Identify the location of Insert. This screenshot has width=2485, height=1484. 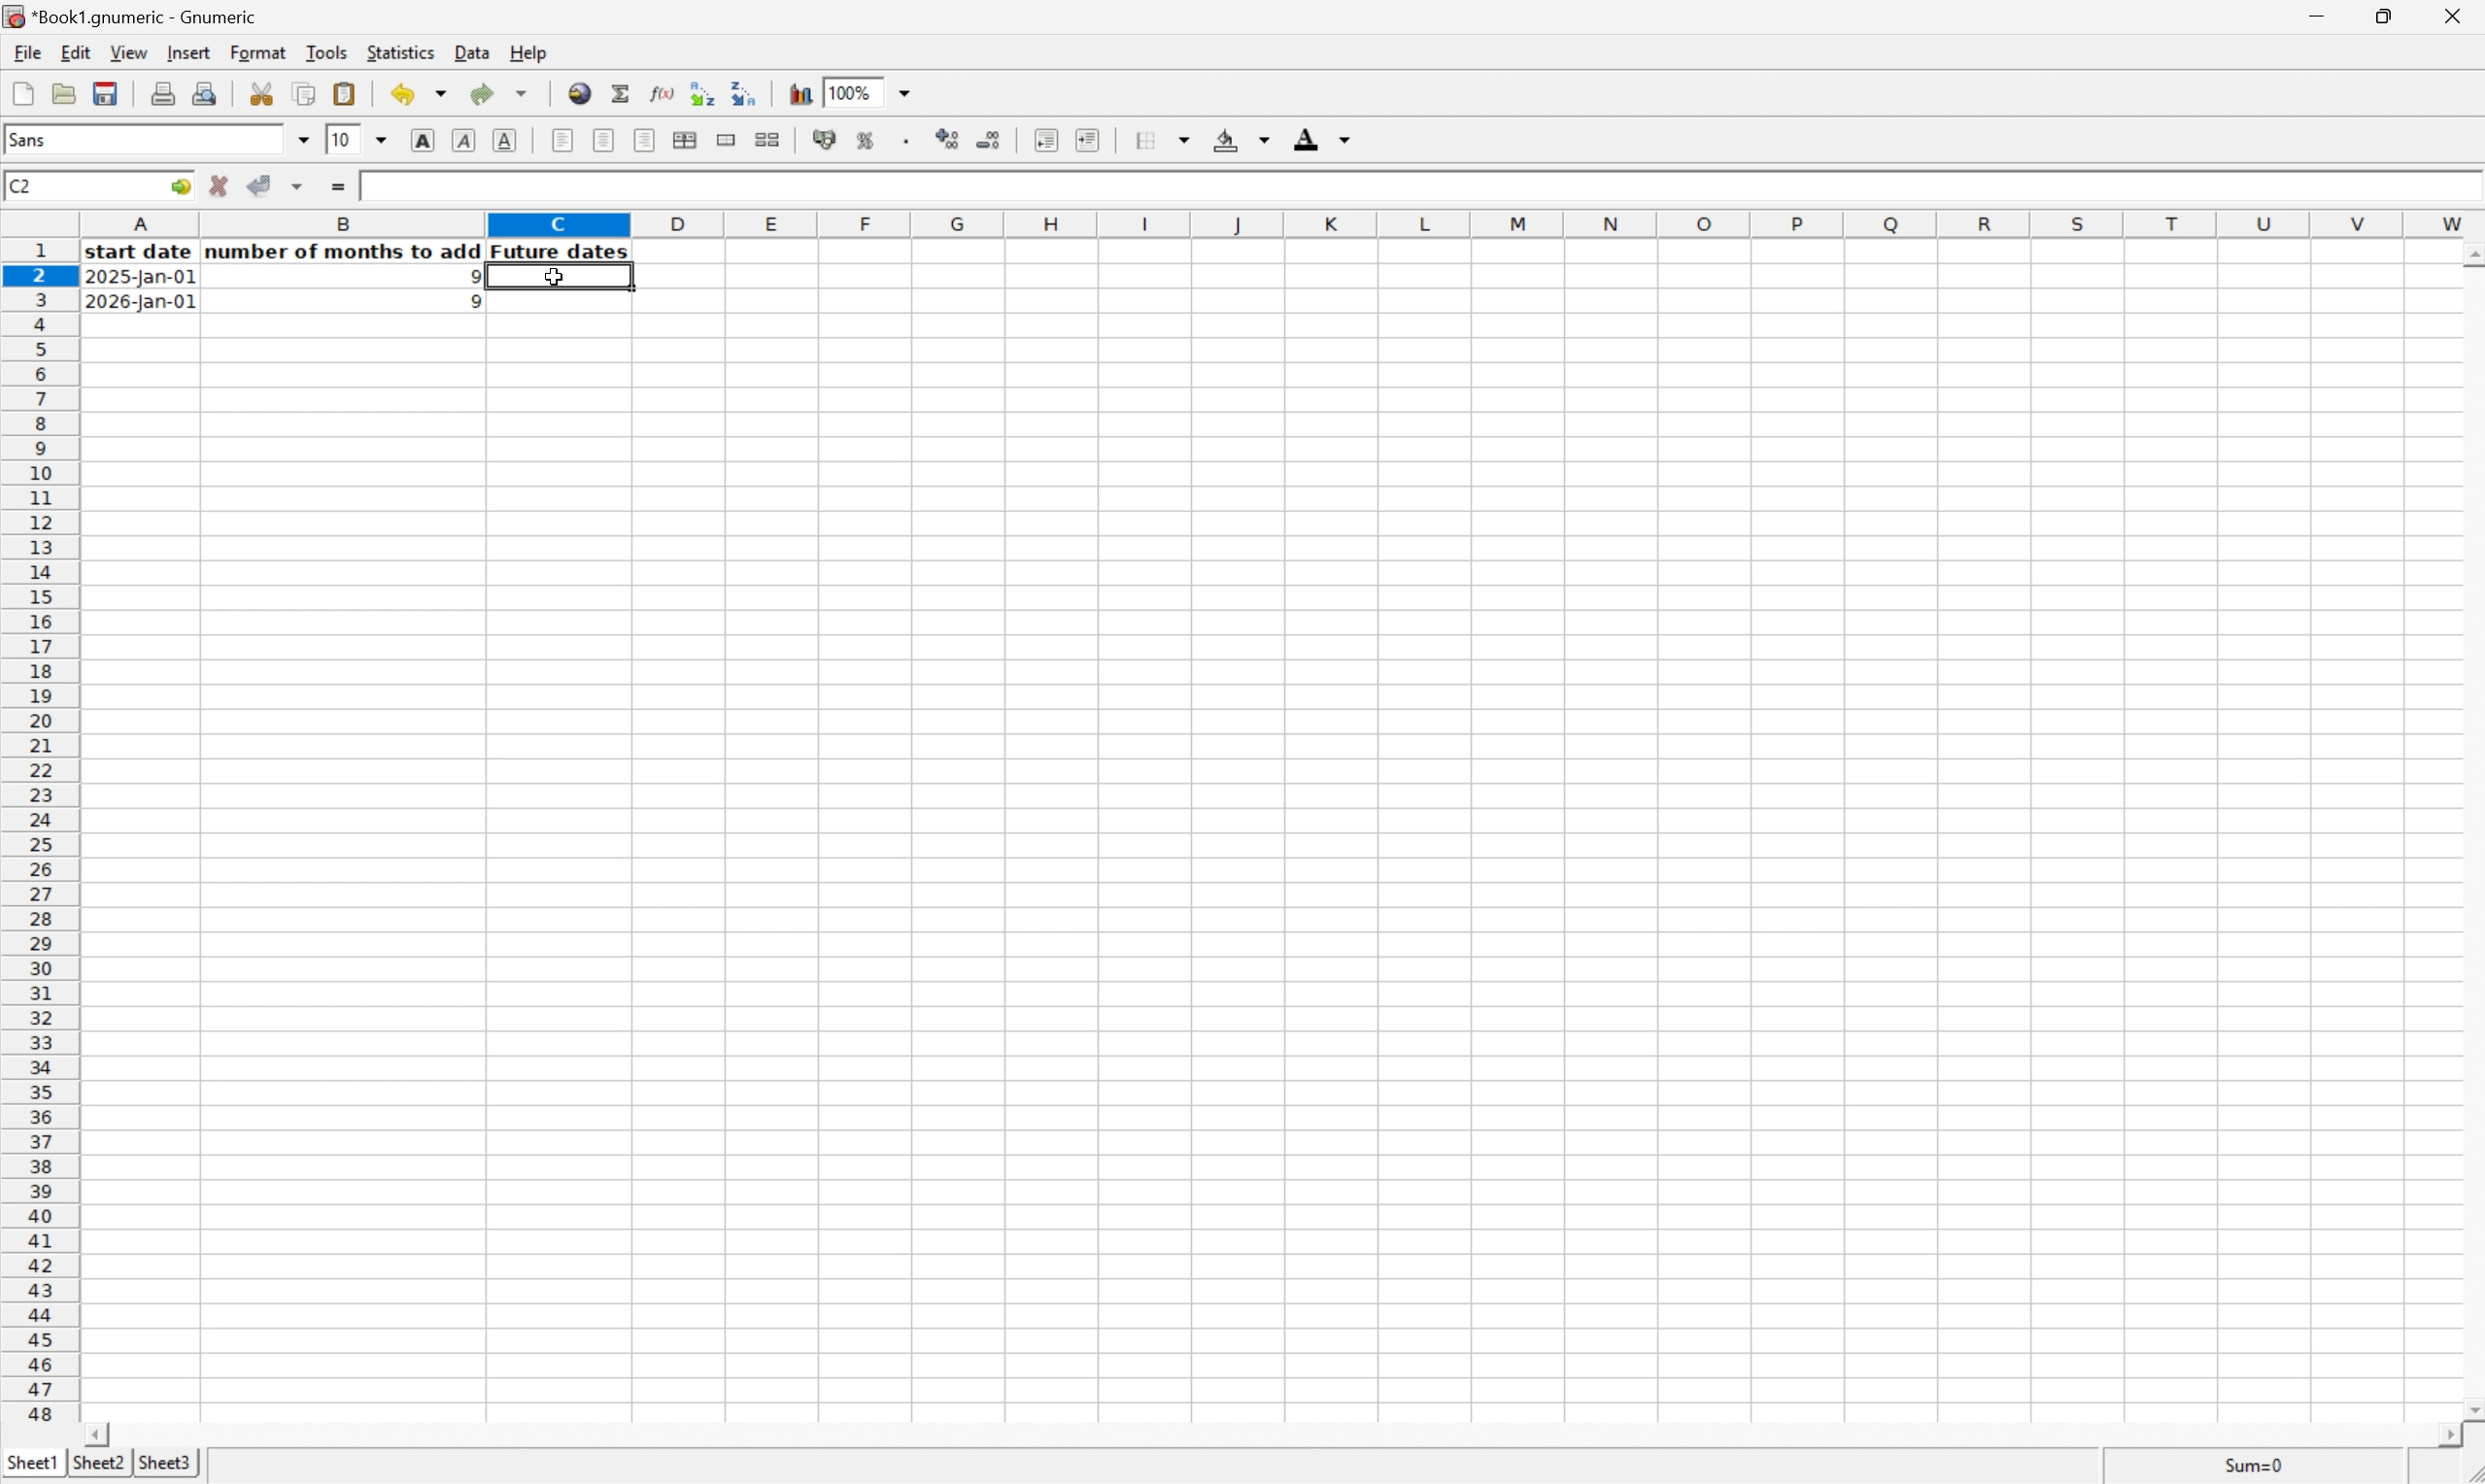
(188, 52).